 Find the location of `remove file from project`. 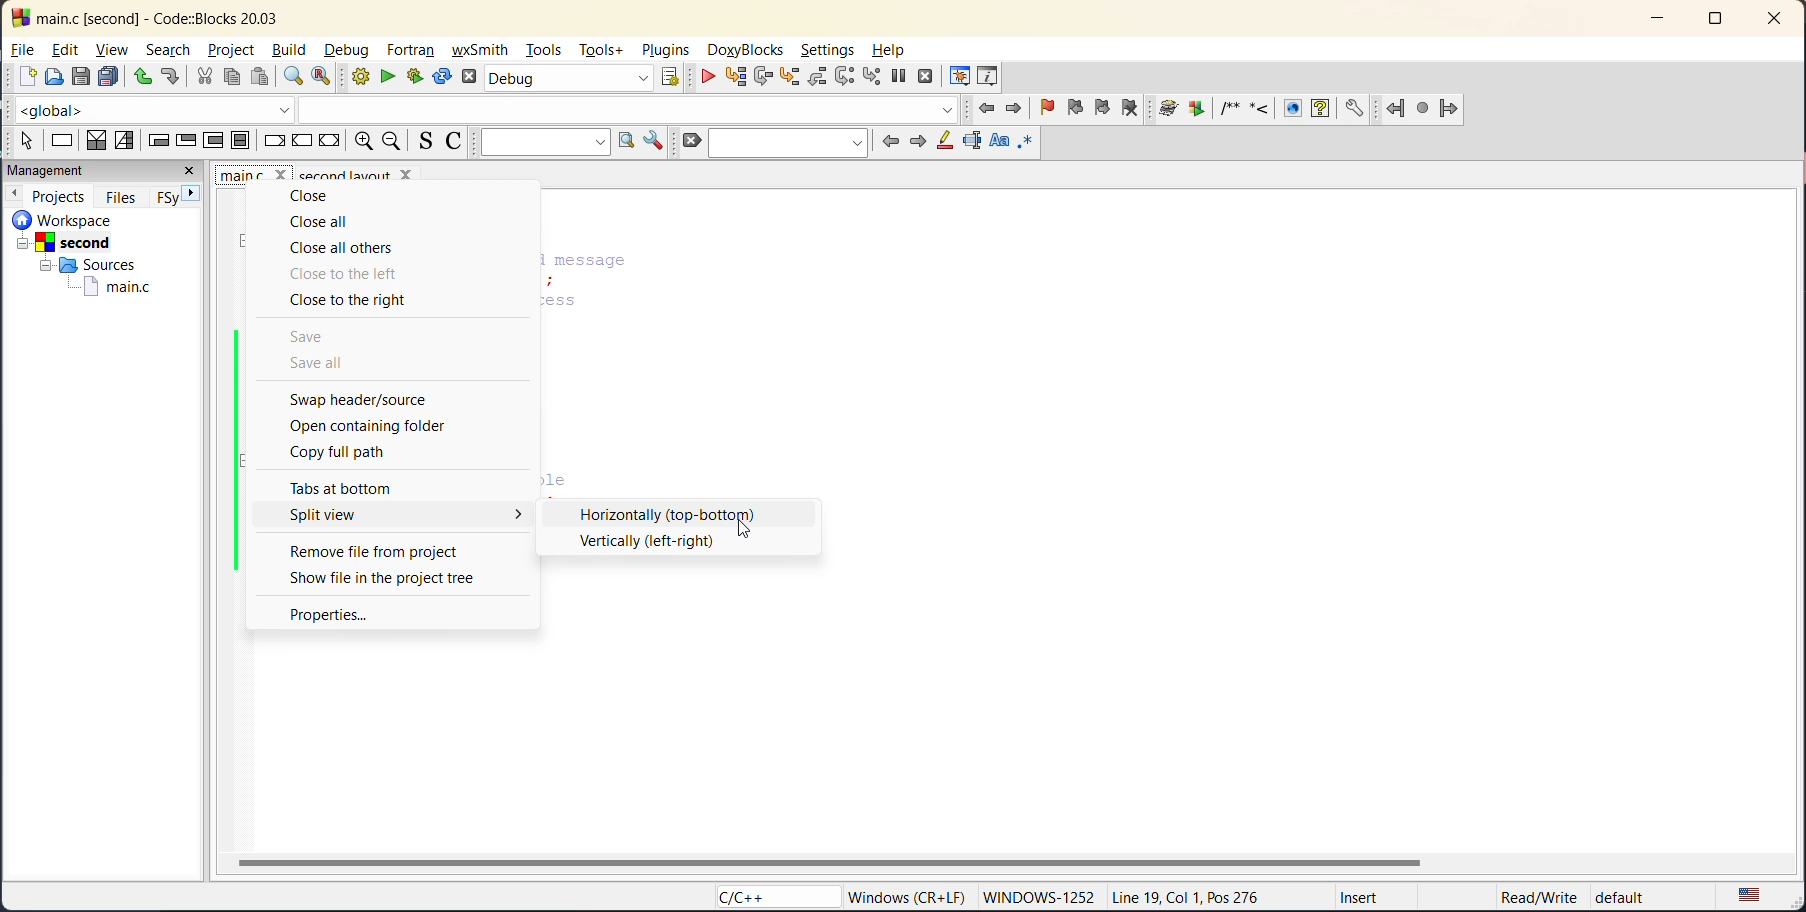

remove file from project is located at coordinates (372, 550).